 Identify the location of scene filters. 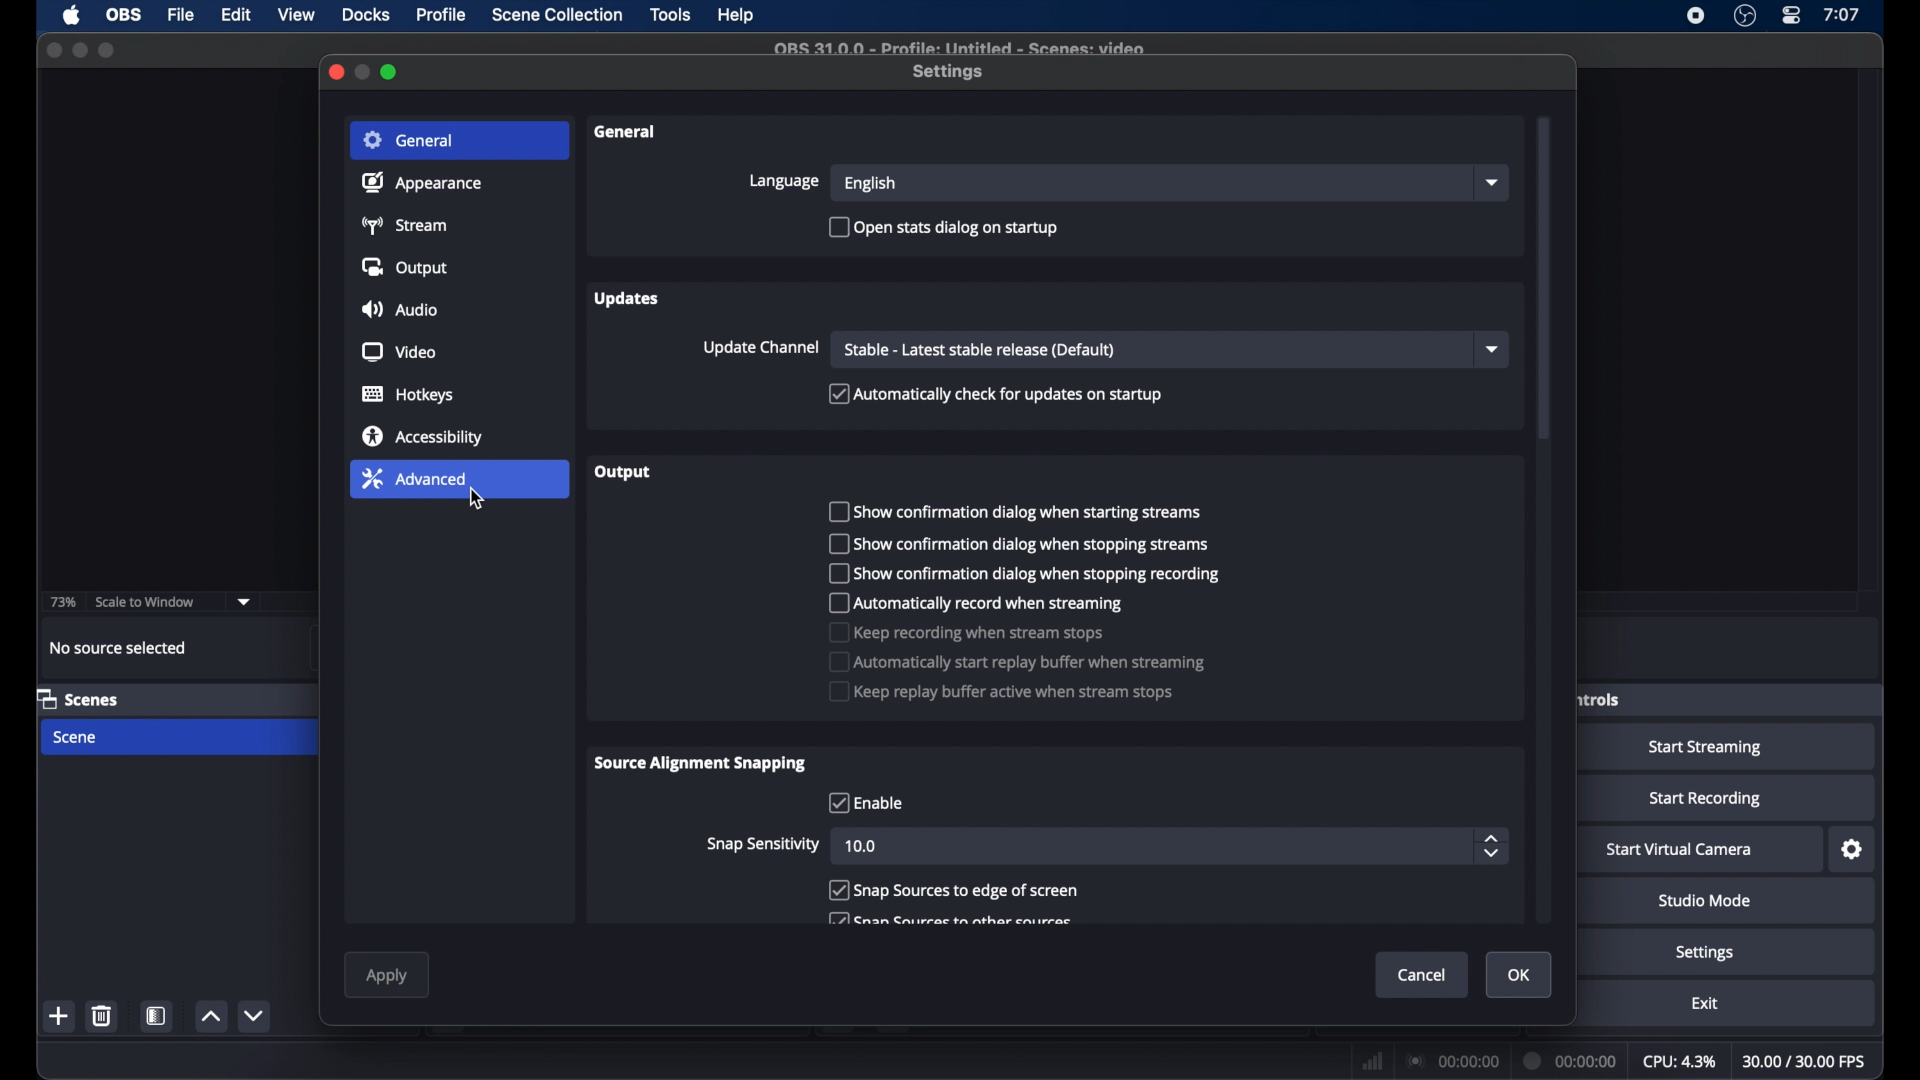
(157, 1016).